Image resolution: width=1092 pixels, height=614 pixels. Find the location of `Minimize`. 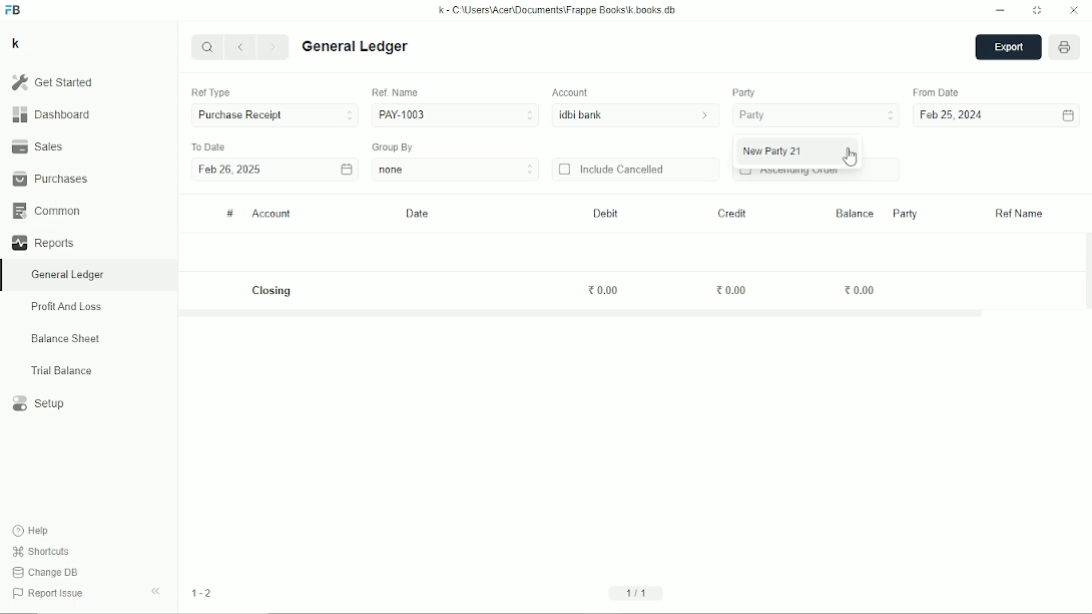

Minimize is located at coordinates (1001, 11).